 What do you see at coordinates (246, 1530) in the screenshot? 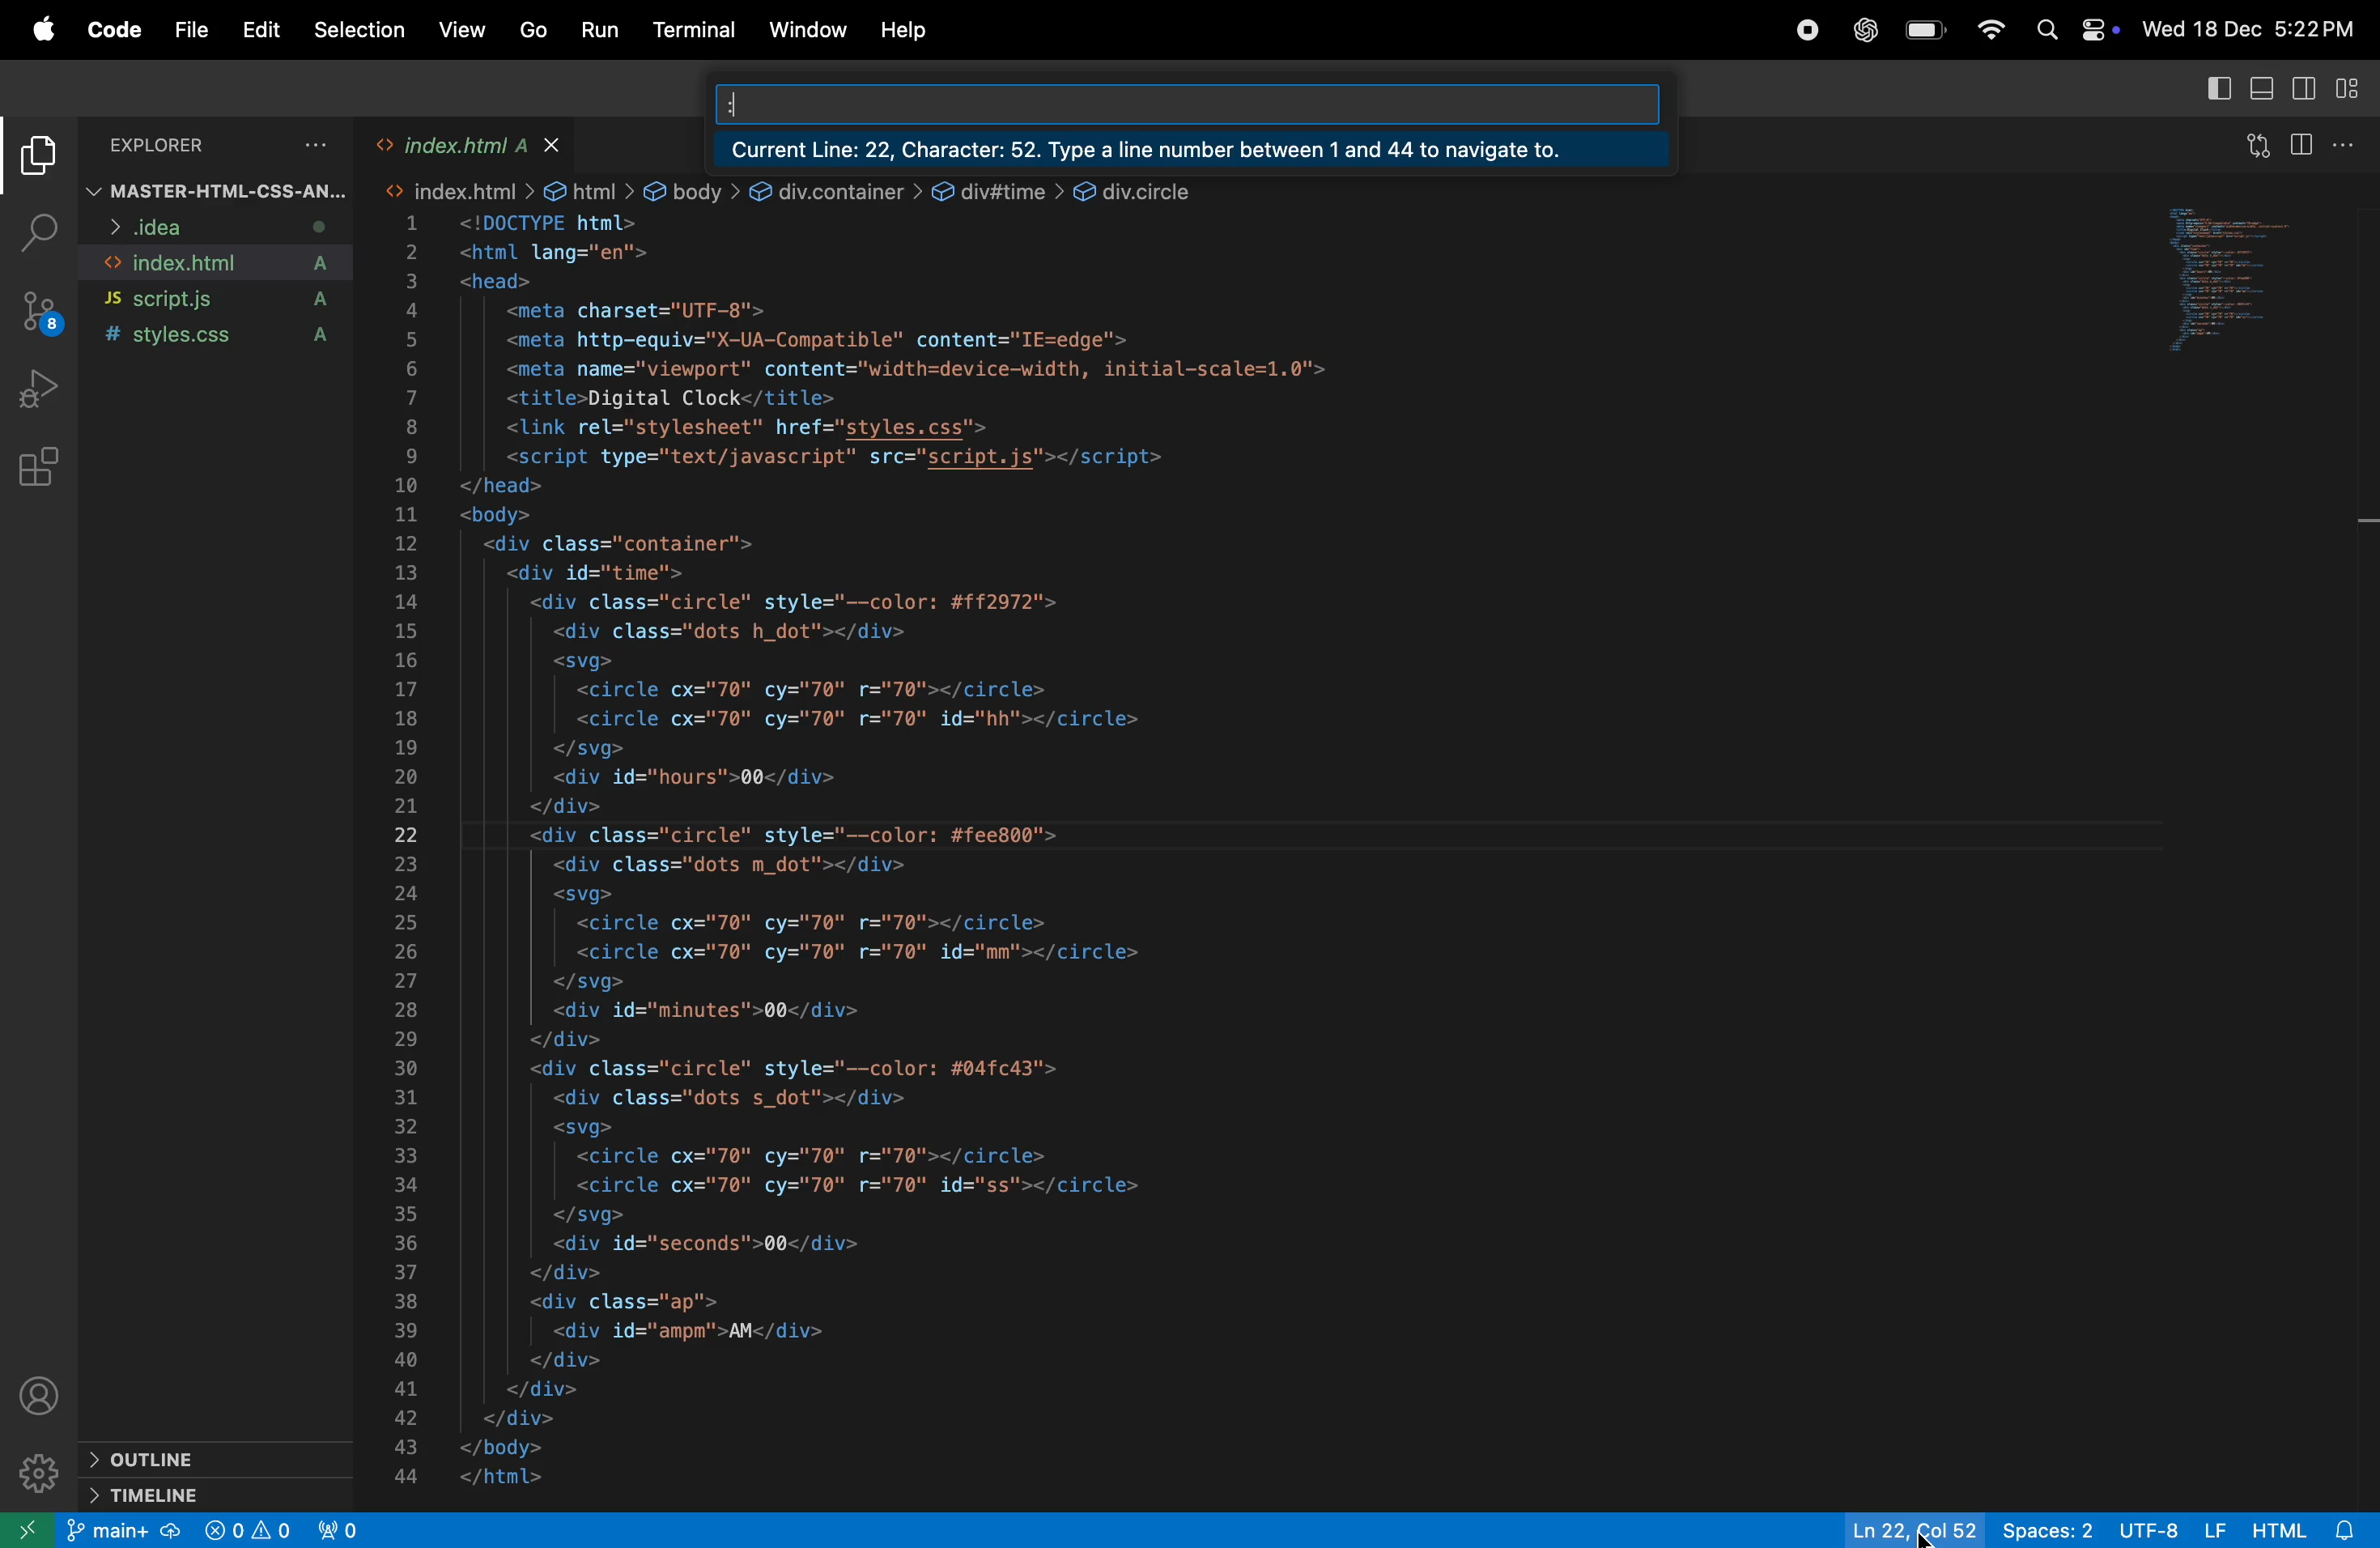
I see `no problem` at bounding box center [246, 1530].